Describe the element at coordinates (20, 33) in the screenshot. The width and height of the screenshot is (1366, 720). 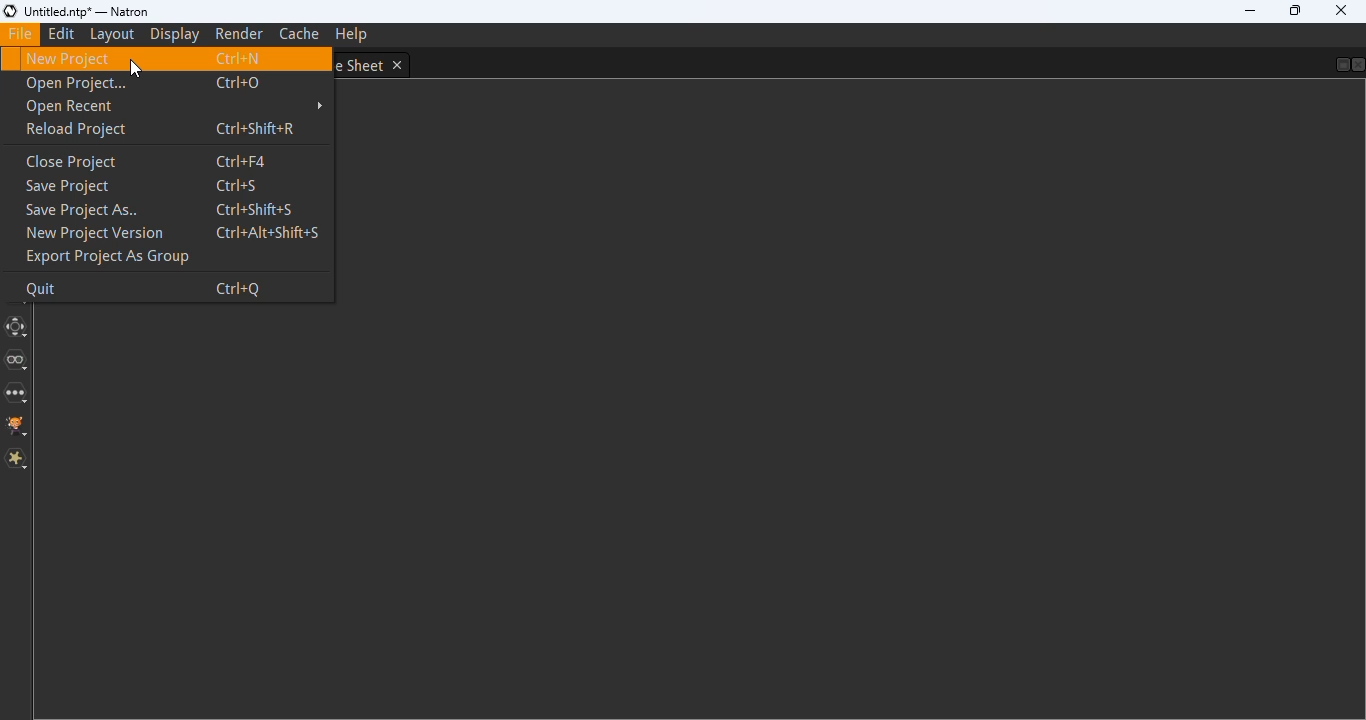
I see `file` at that location.